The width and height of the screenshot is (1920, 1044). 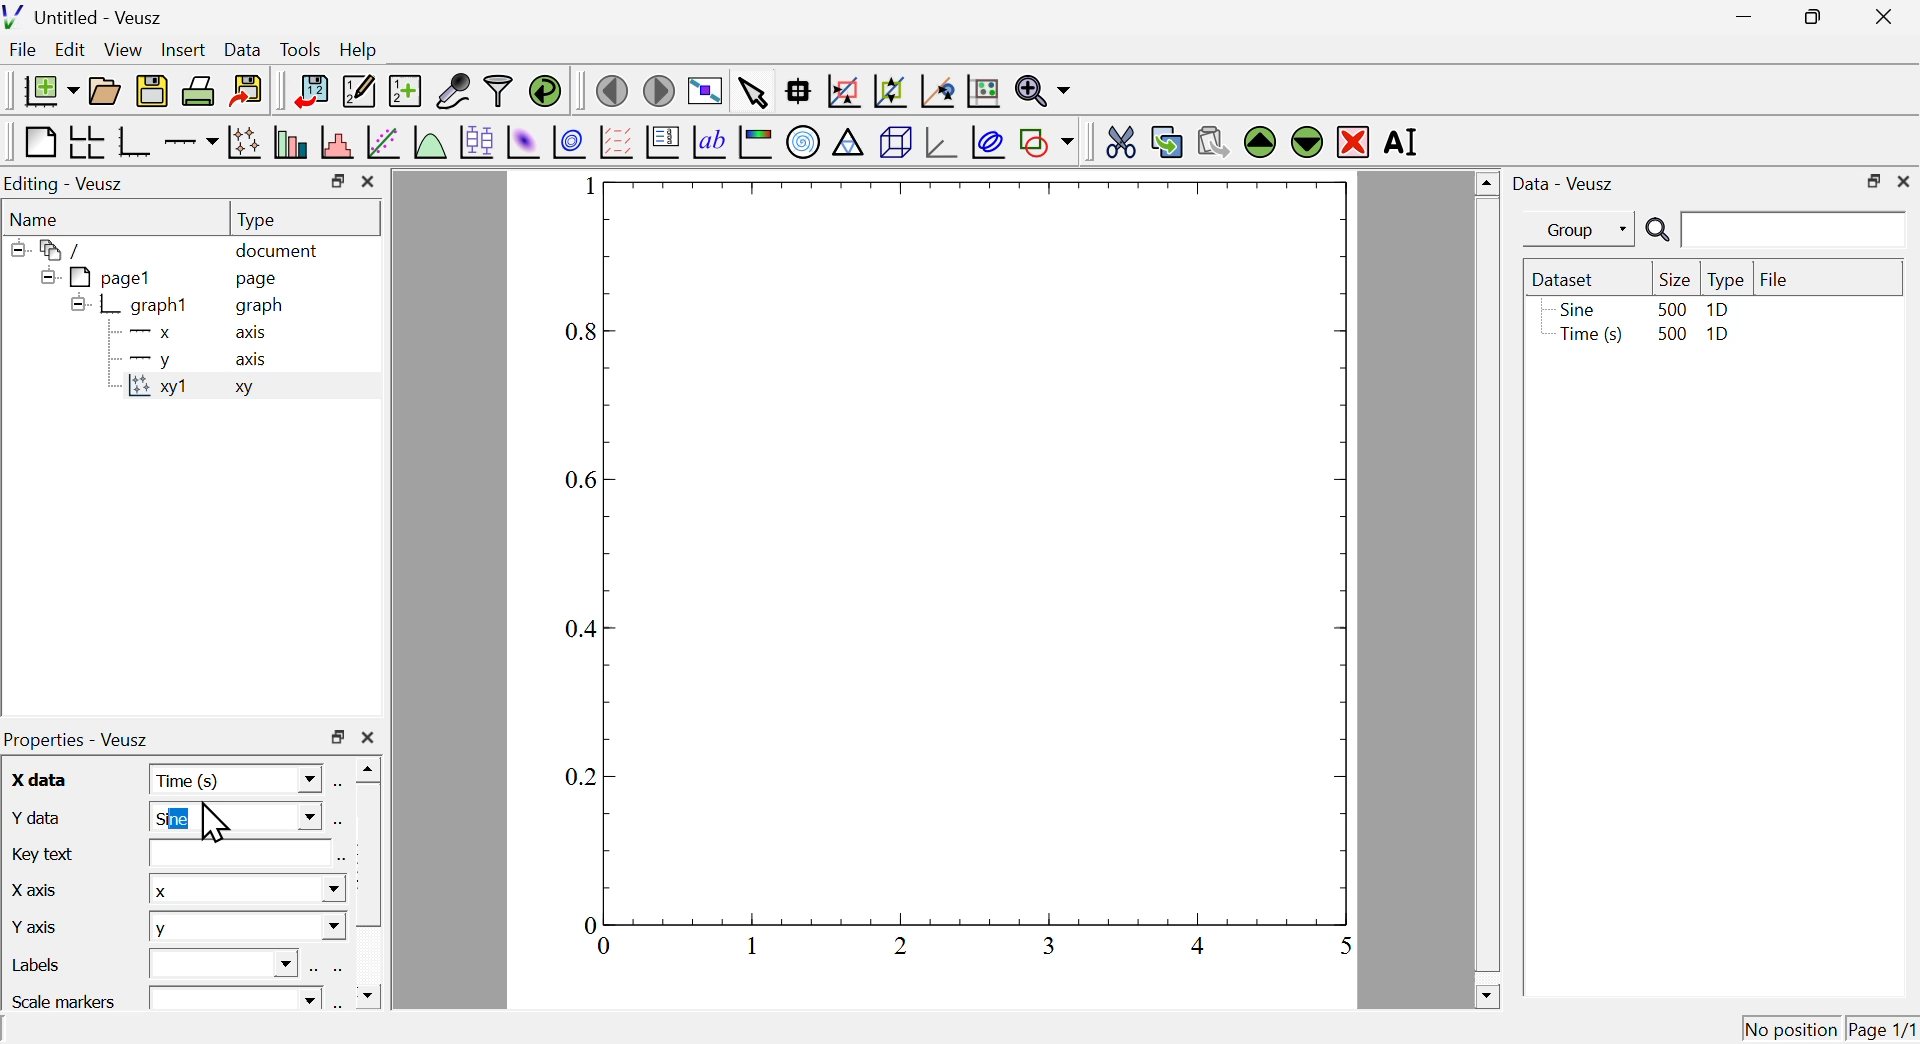 I want to click on zoom functions, so click(x=1042, y=91).